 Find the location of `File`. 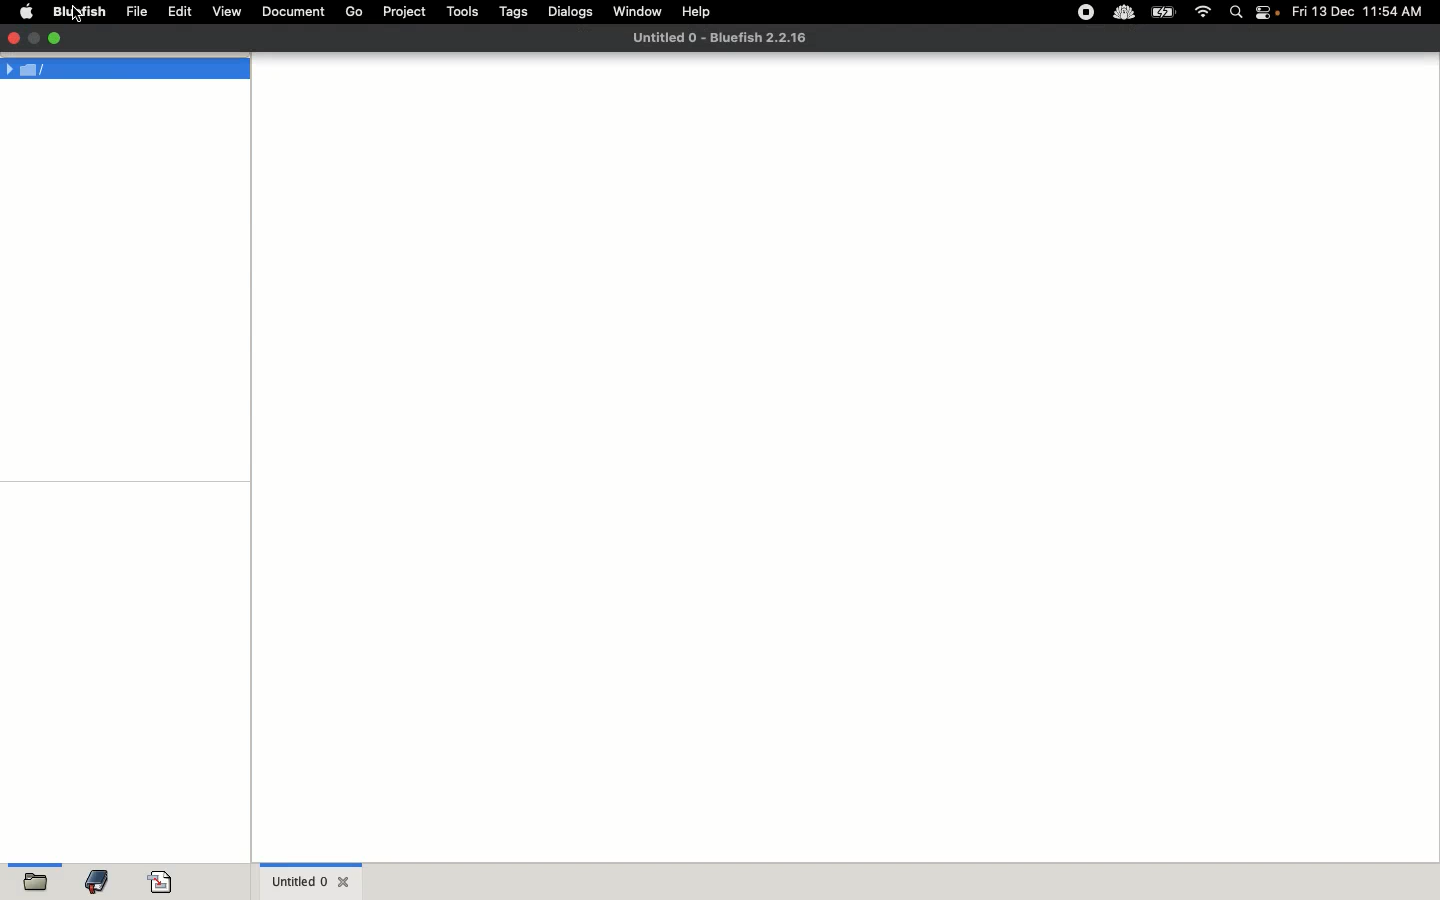

File is located at coordinates (137, 11).